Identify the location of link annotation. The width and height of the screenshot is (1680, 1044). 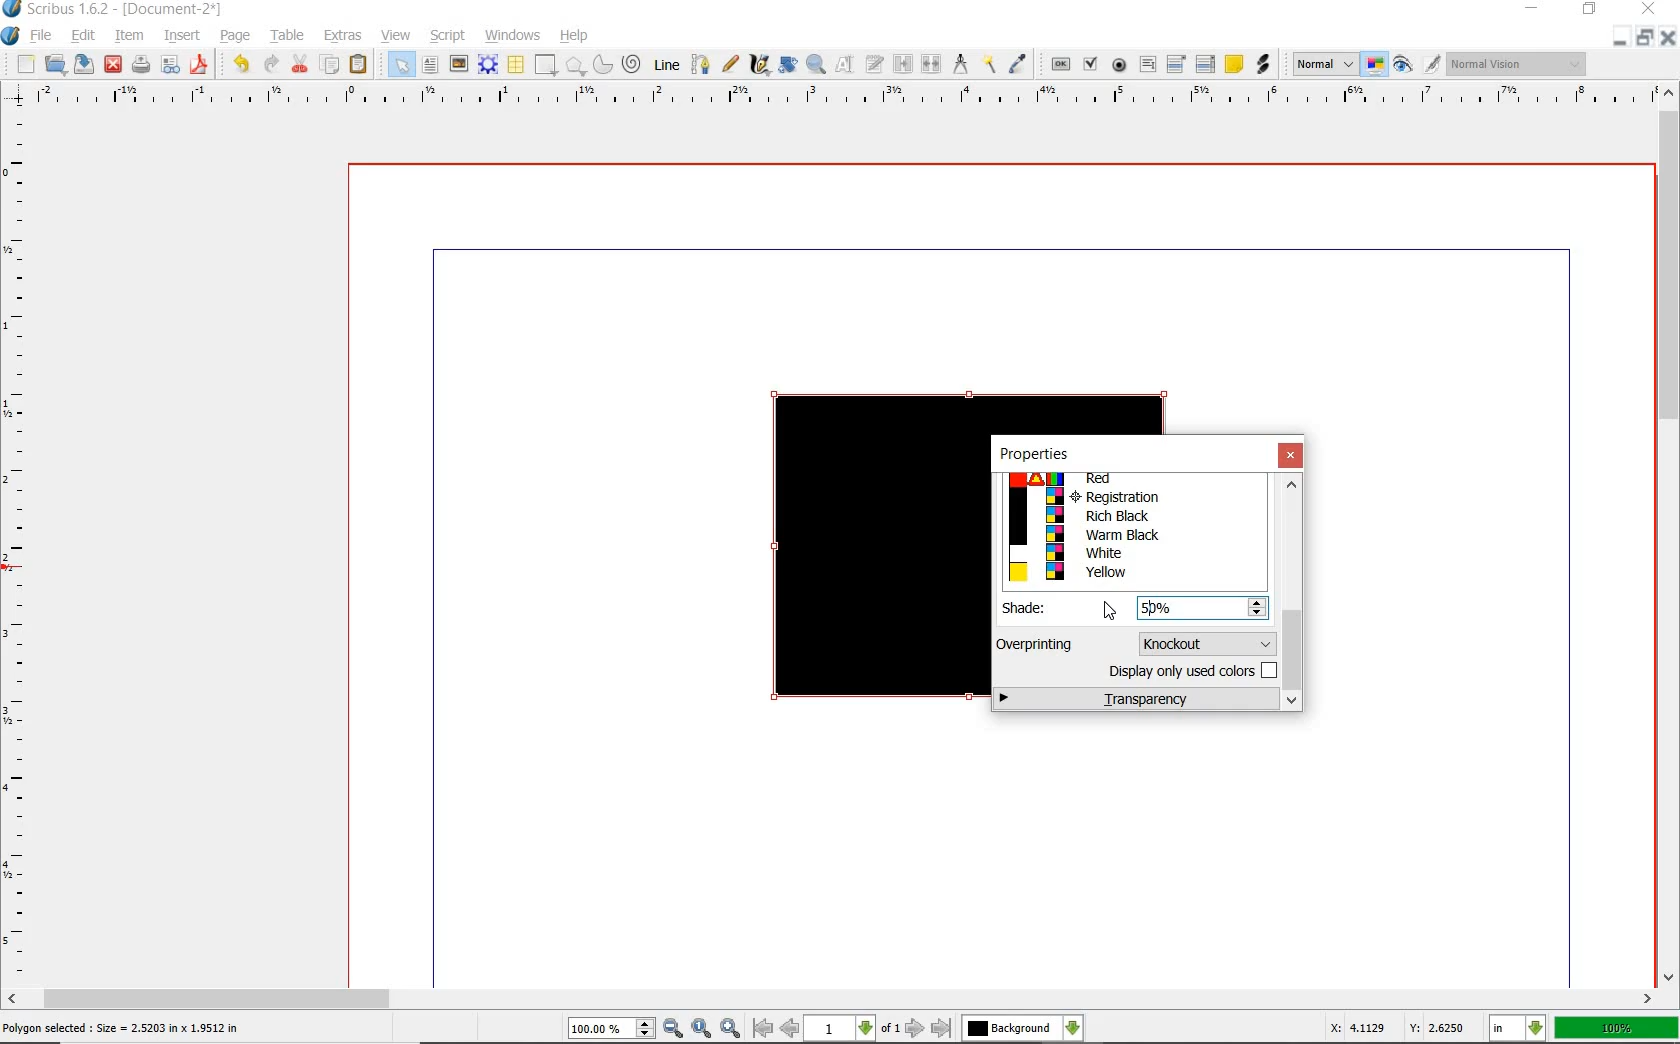
(1263, 65).